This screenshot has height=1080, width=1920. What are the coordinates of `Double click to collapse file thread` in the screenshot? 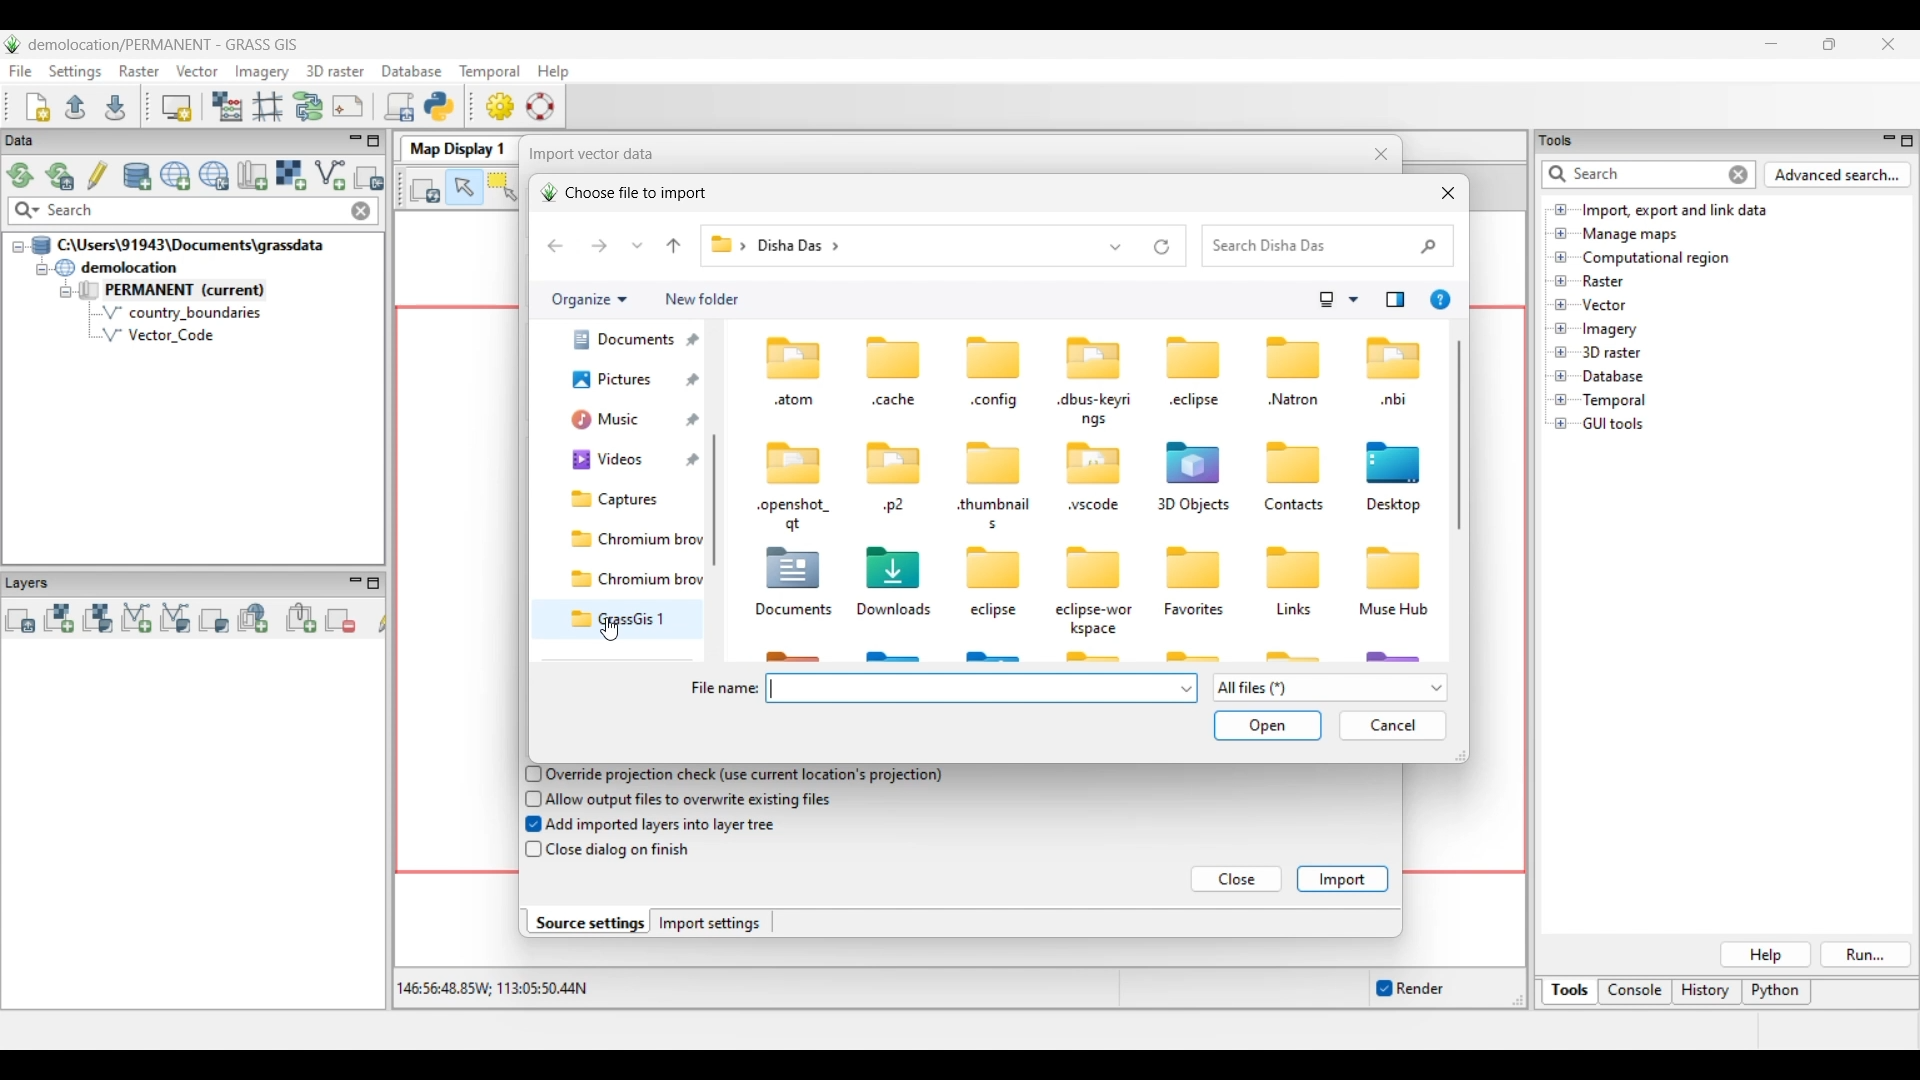 It's located at (178, 245).